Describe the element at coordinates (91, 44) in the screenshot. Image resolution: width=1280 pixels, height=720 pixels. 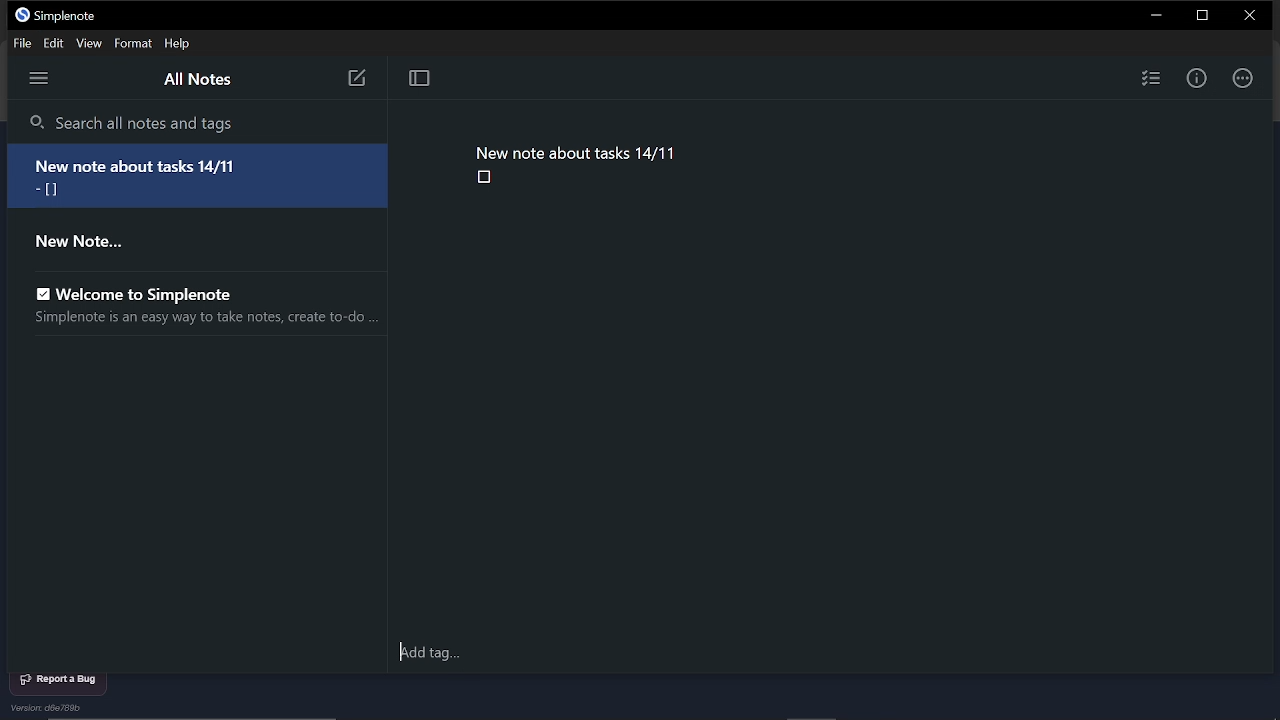
I see `View` at that location.